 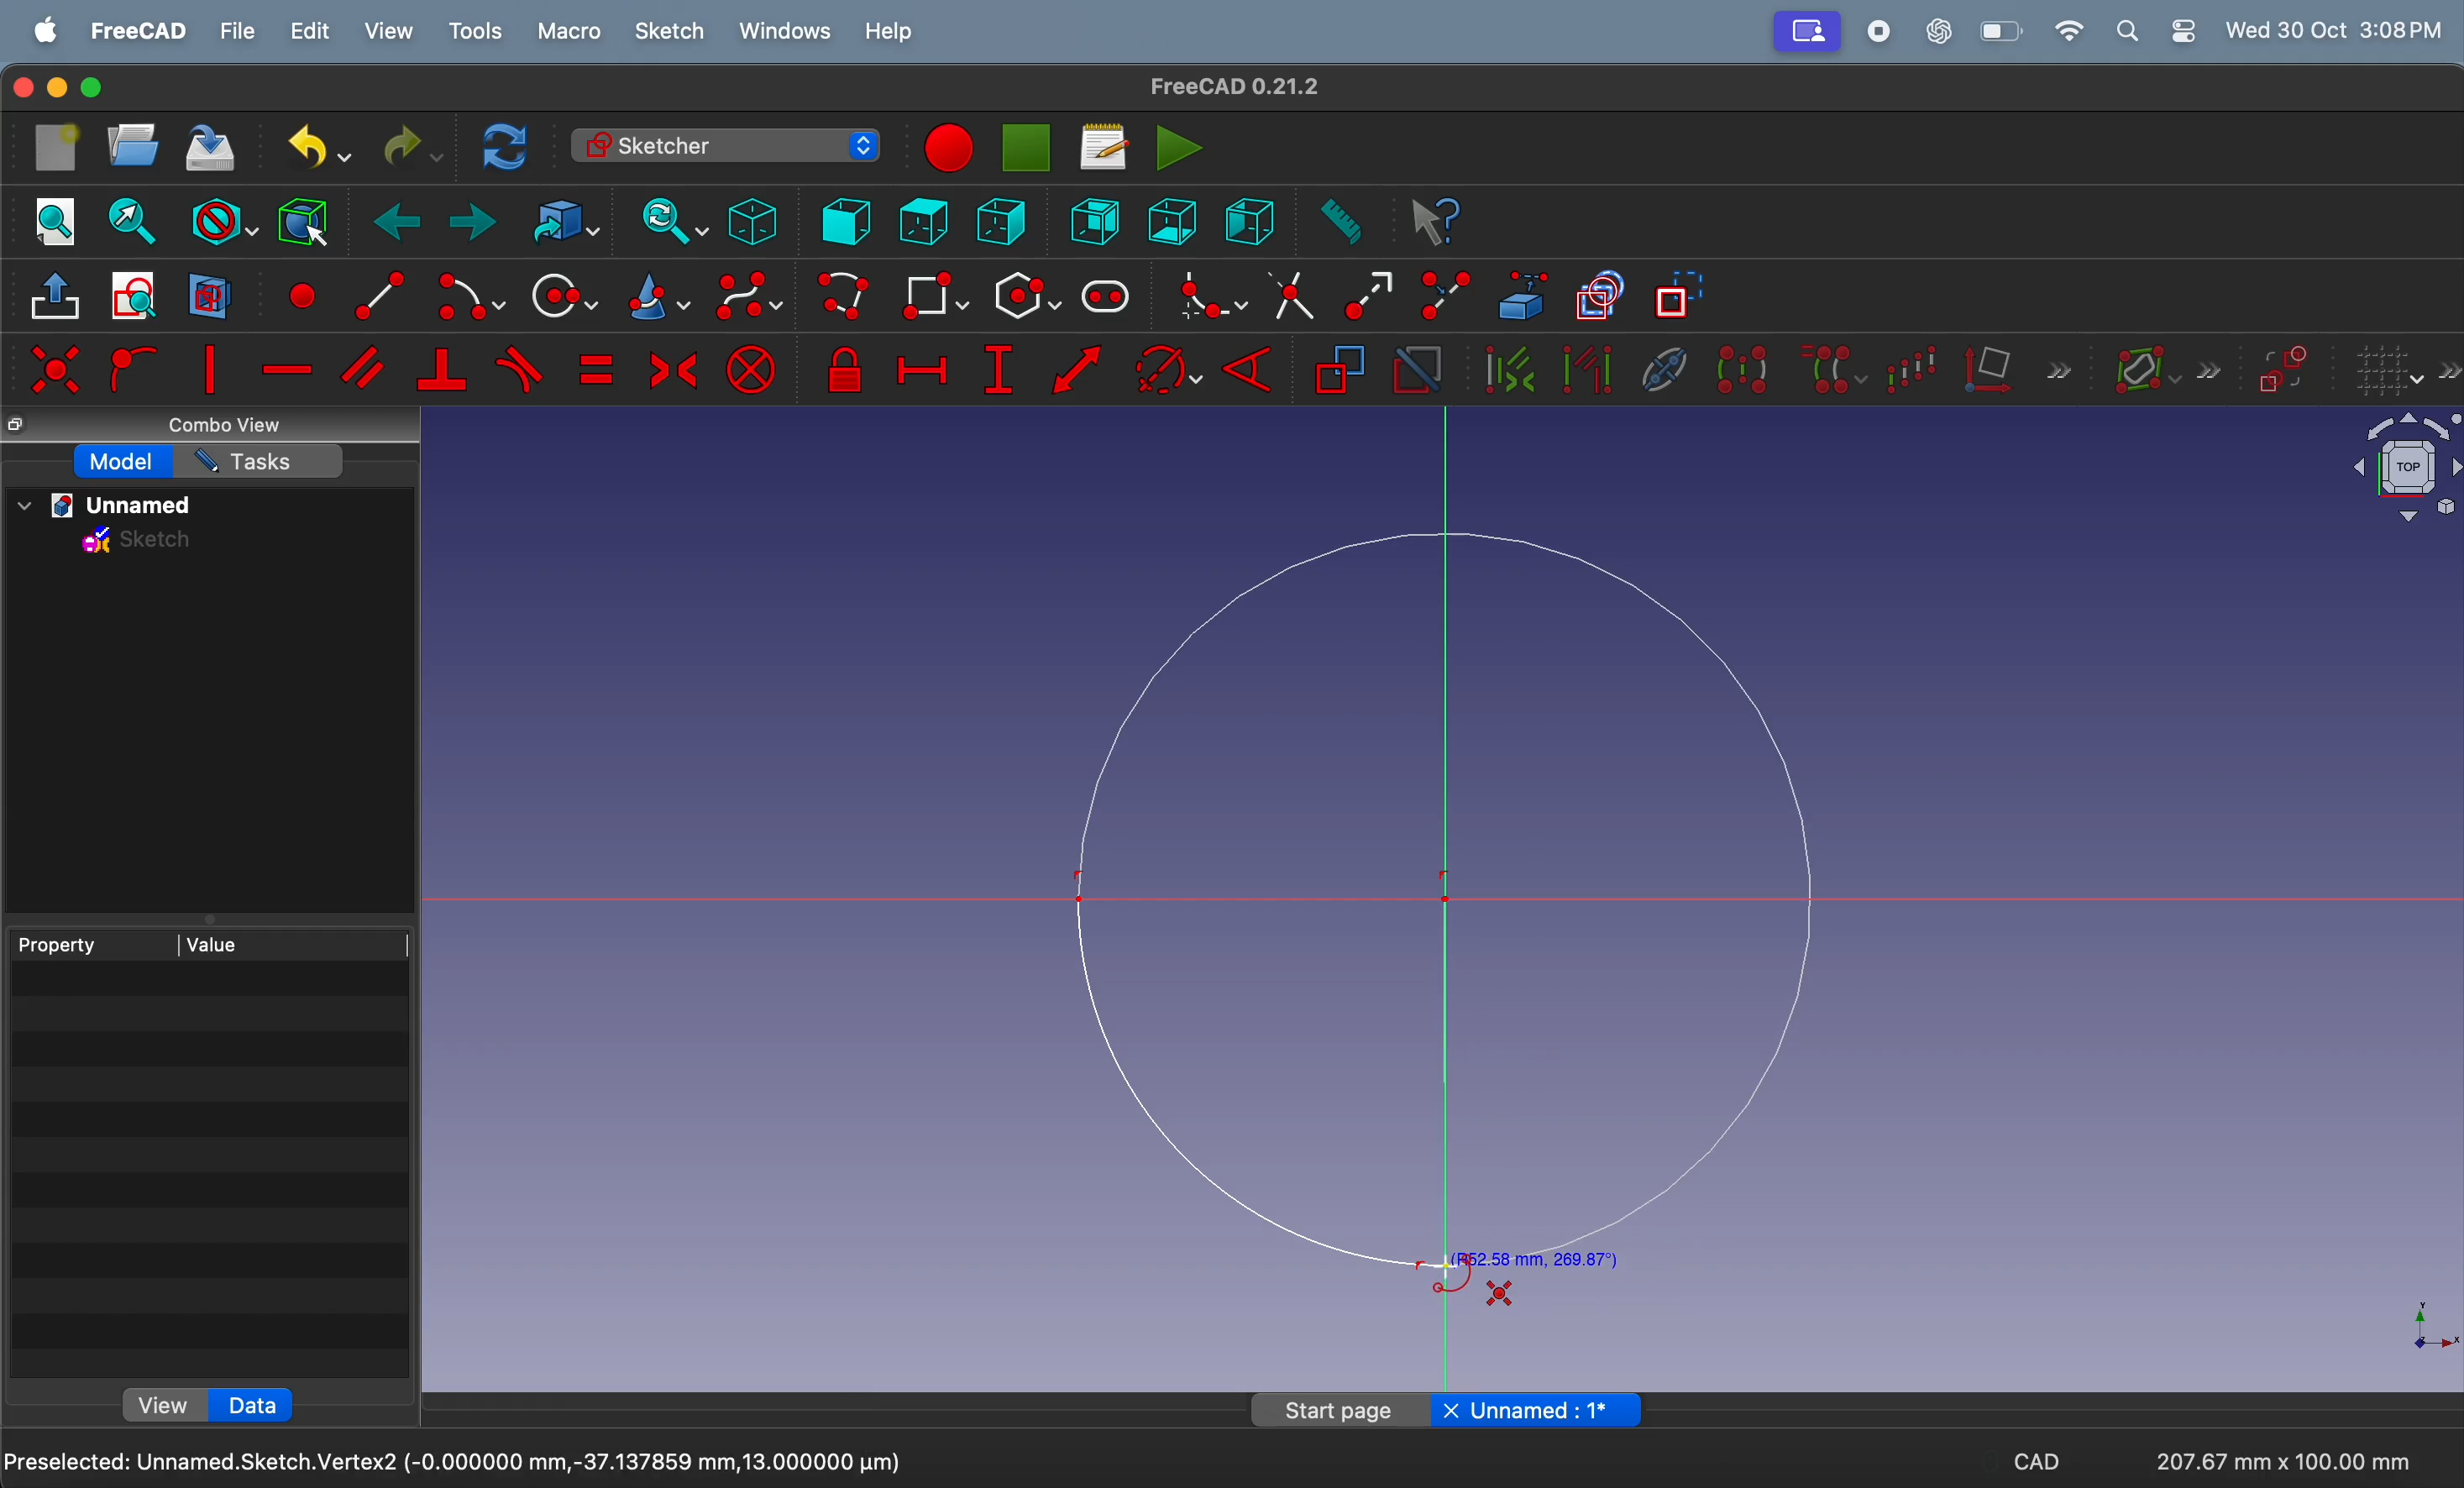 What do you see at coordinates (560, 222) in the screenshot?
I see `go to toggled object` at bounding box center [560, 222].